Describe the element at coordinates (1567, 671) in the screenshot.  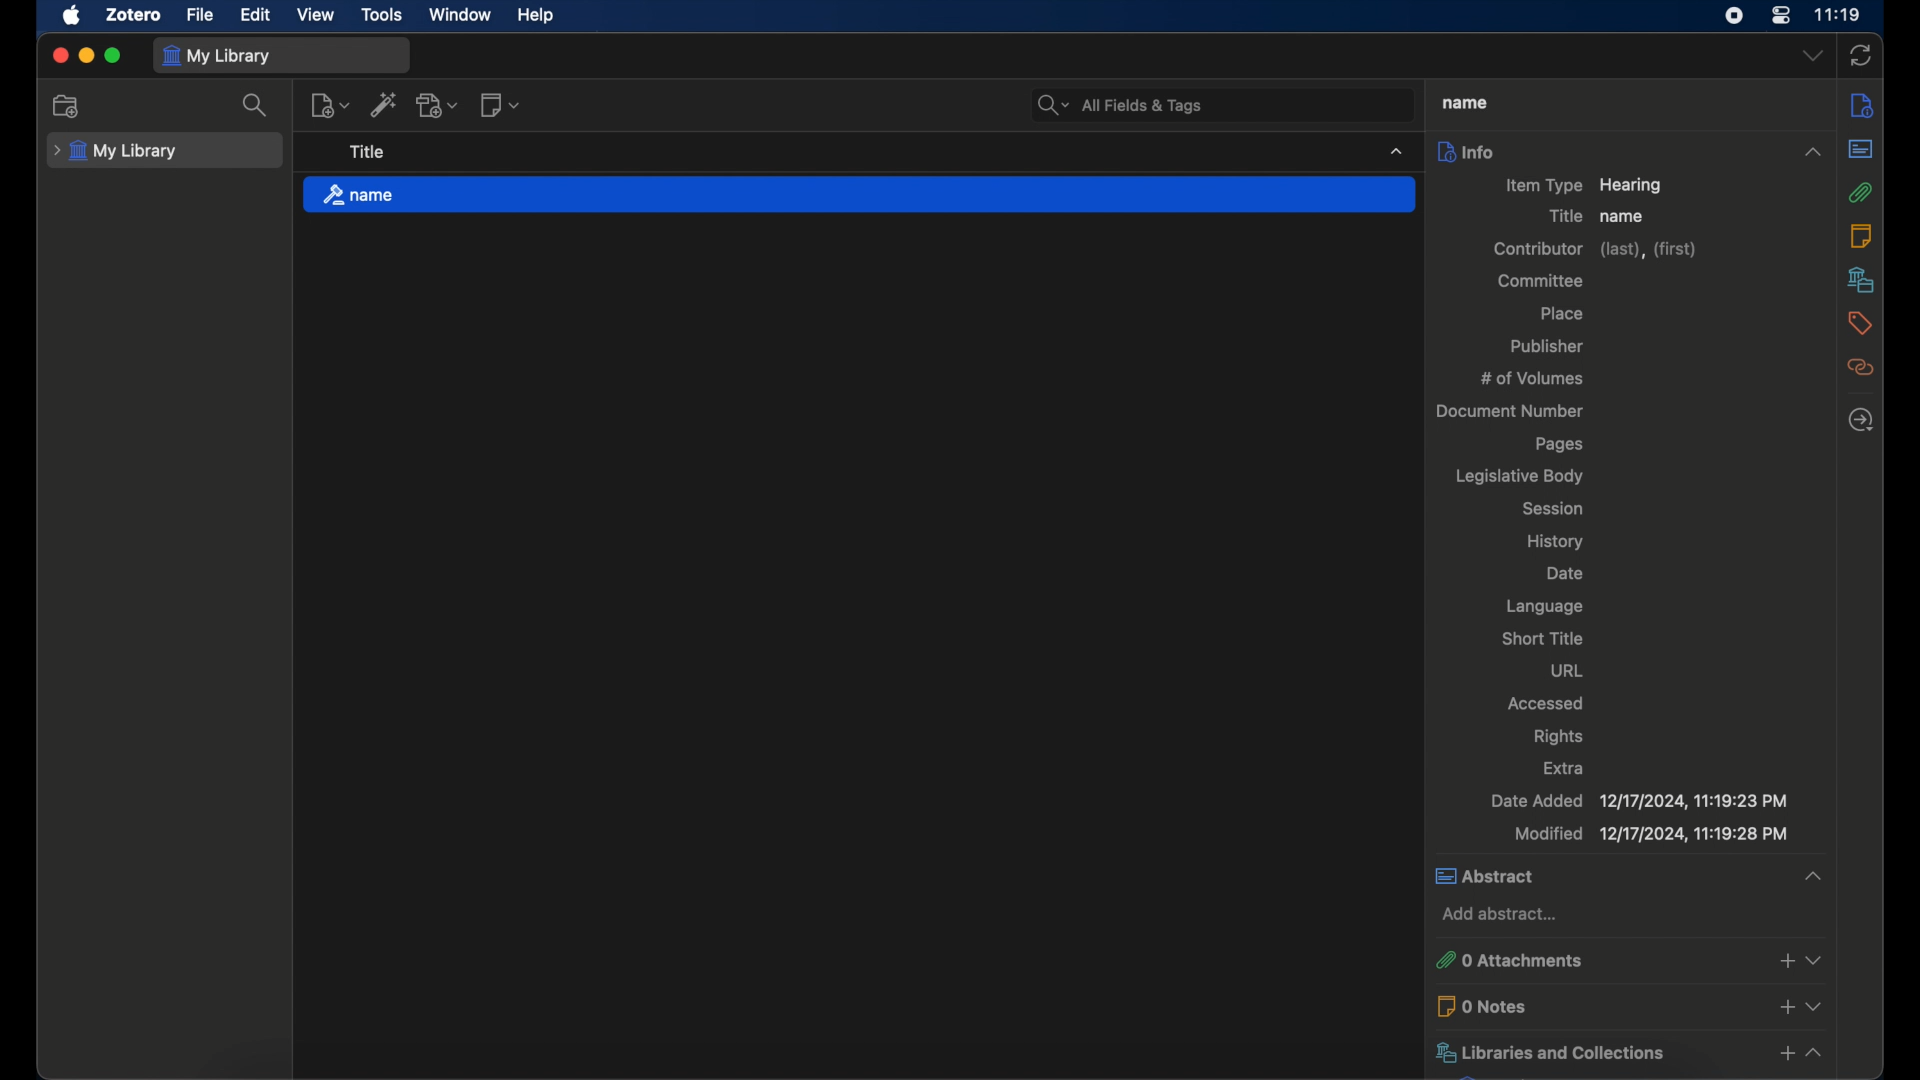
I see `url` at that location.